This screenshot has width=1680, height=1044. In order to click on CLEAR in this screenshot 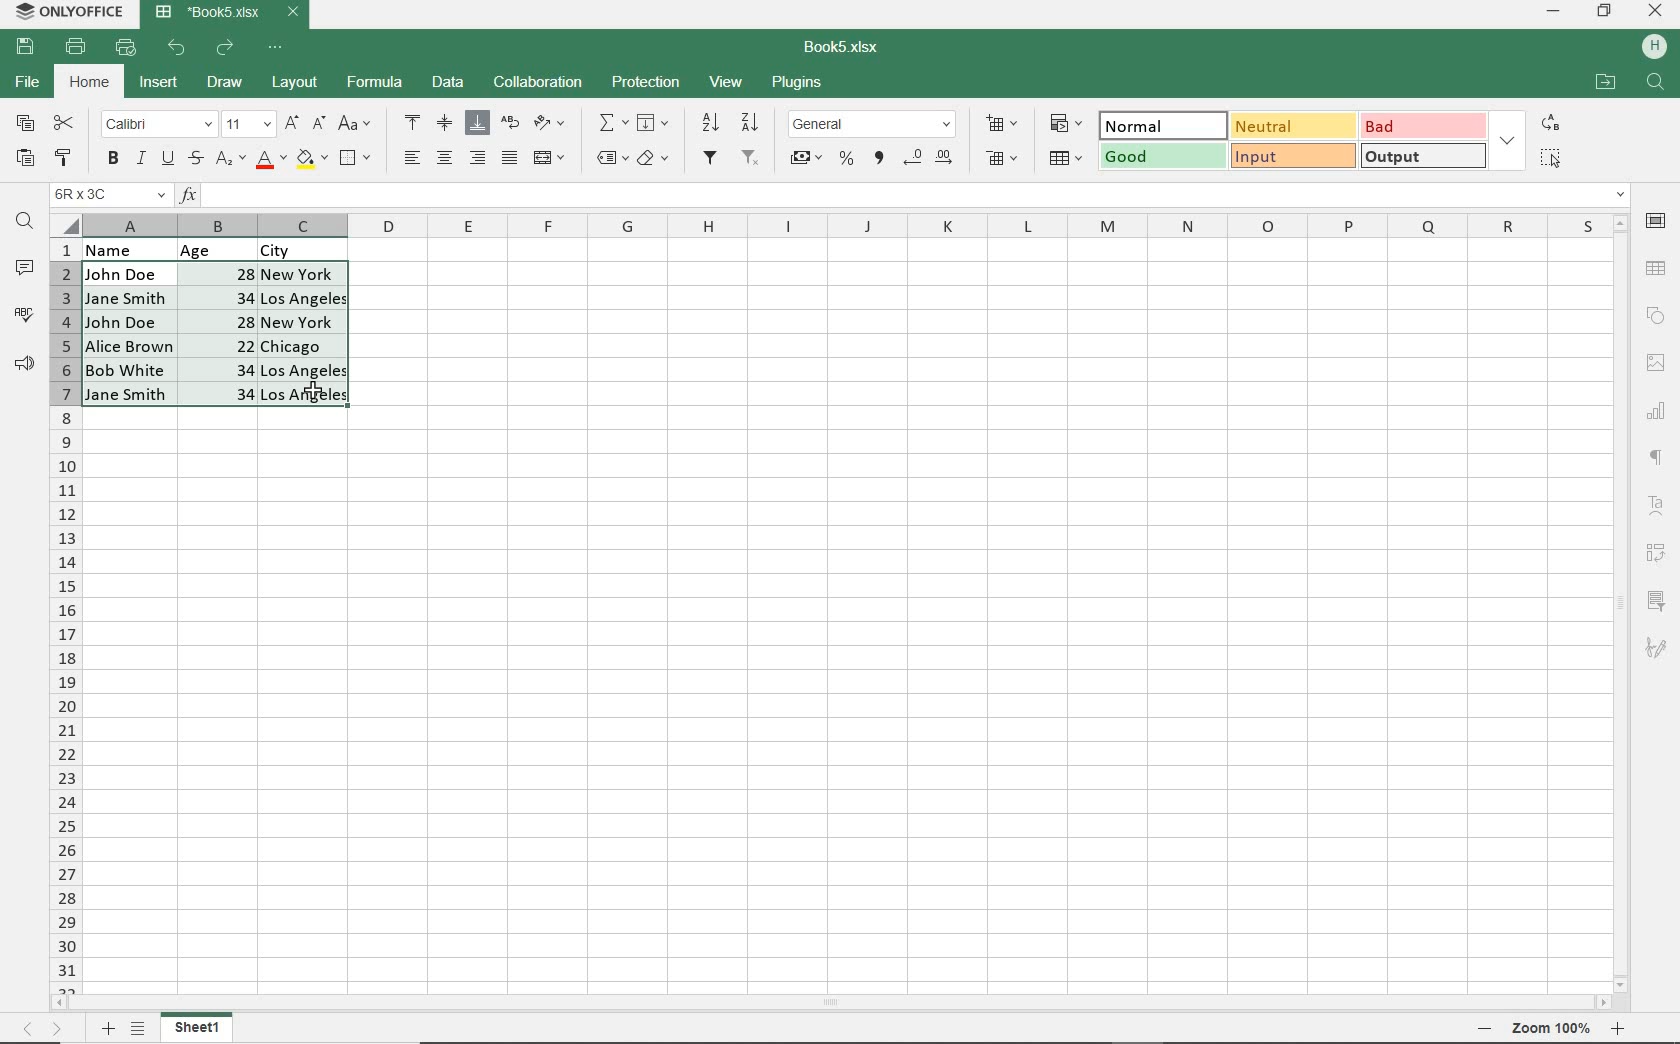, I will do `click(652, 161)`.